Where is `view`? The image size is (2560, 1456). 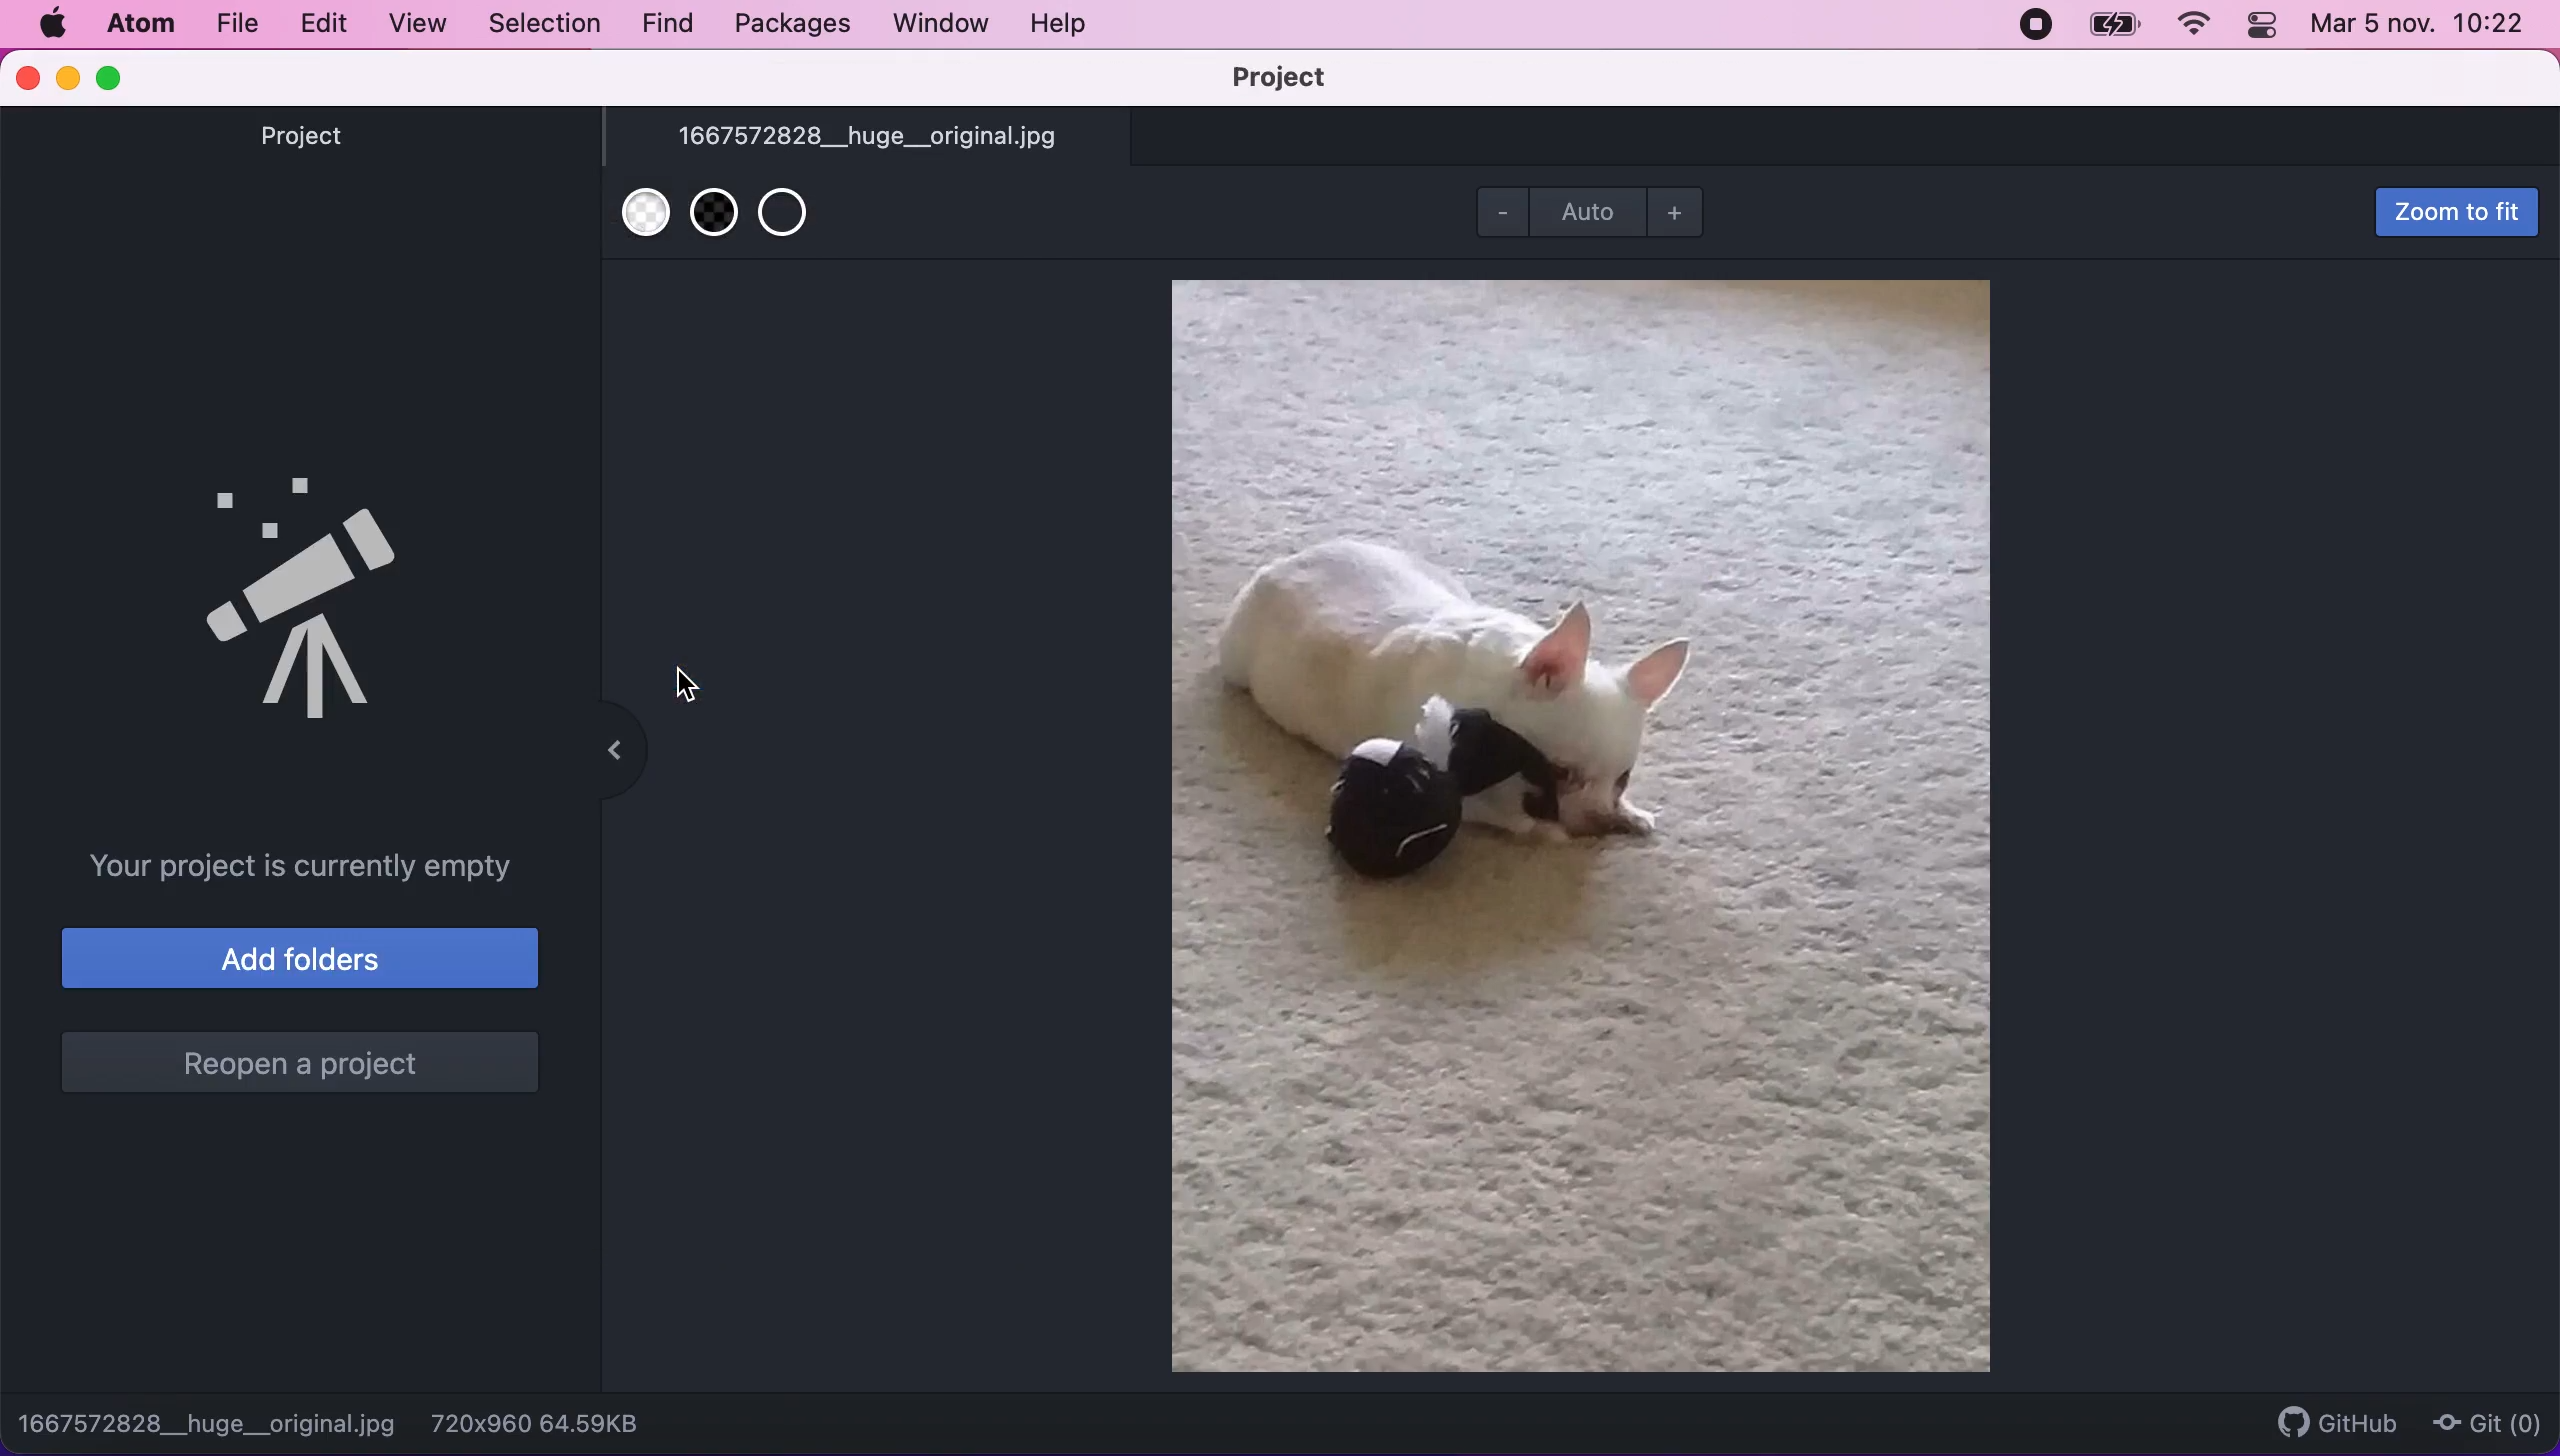
view is located at coordinates (416, 26).